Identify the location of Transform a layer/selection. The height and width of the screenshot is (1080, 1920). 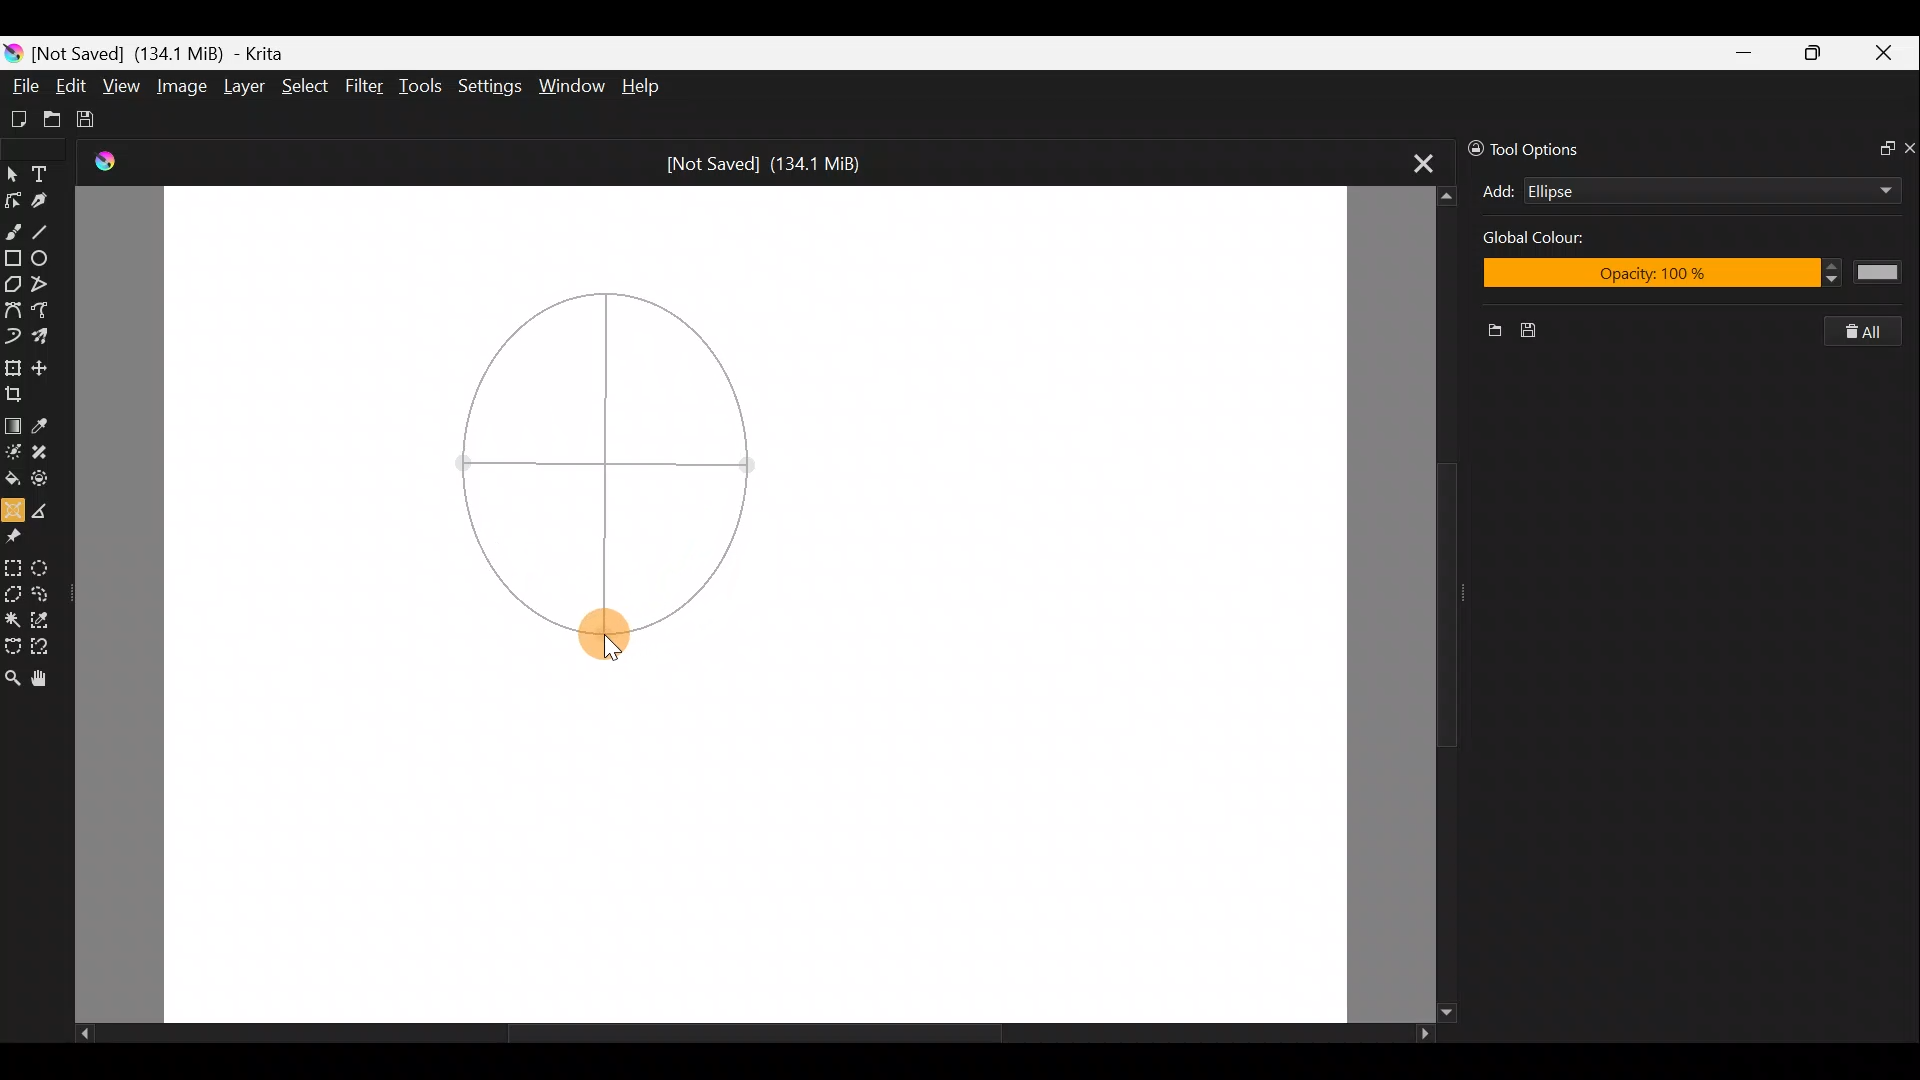
(14, 365).